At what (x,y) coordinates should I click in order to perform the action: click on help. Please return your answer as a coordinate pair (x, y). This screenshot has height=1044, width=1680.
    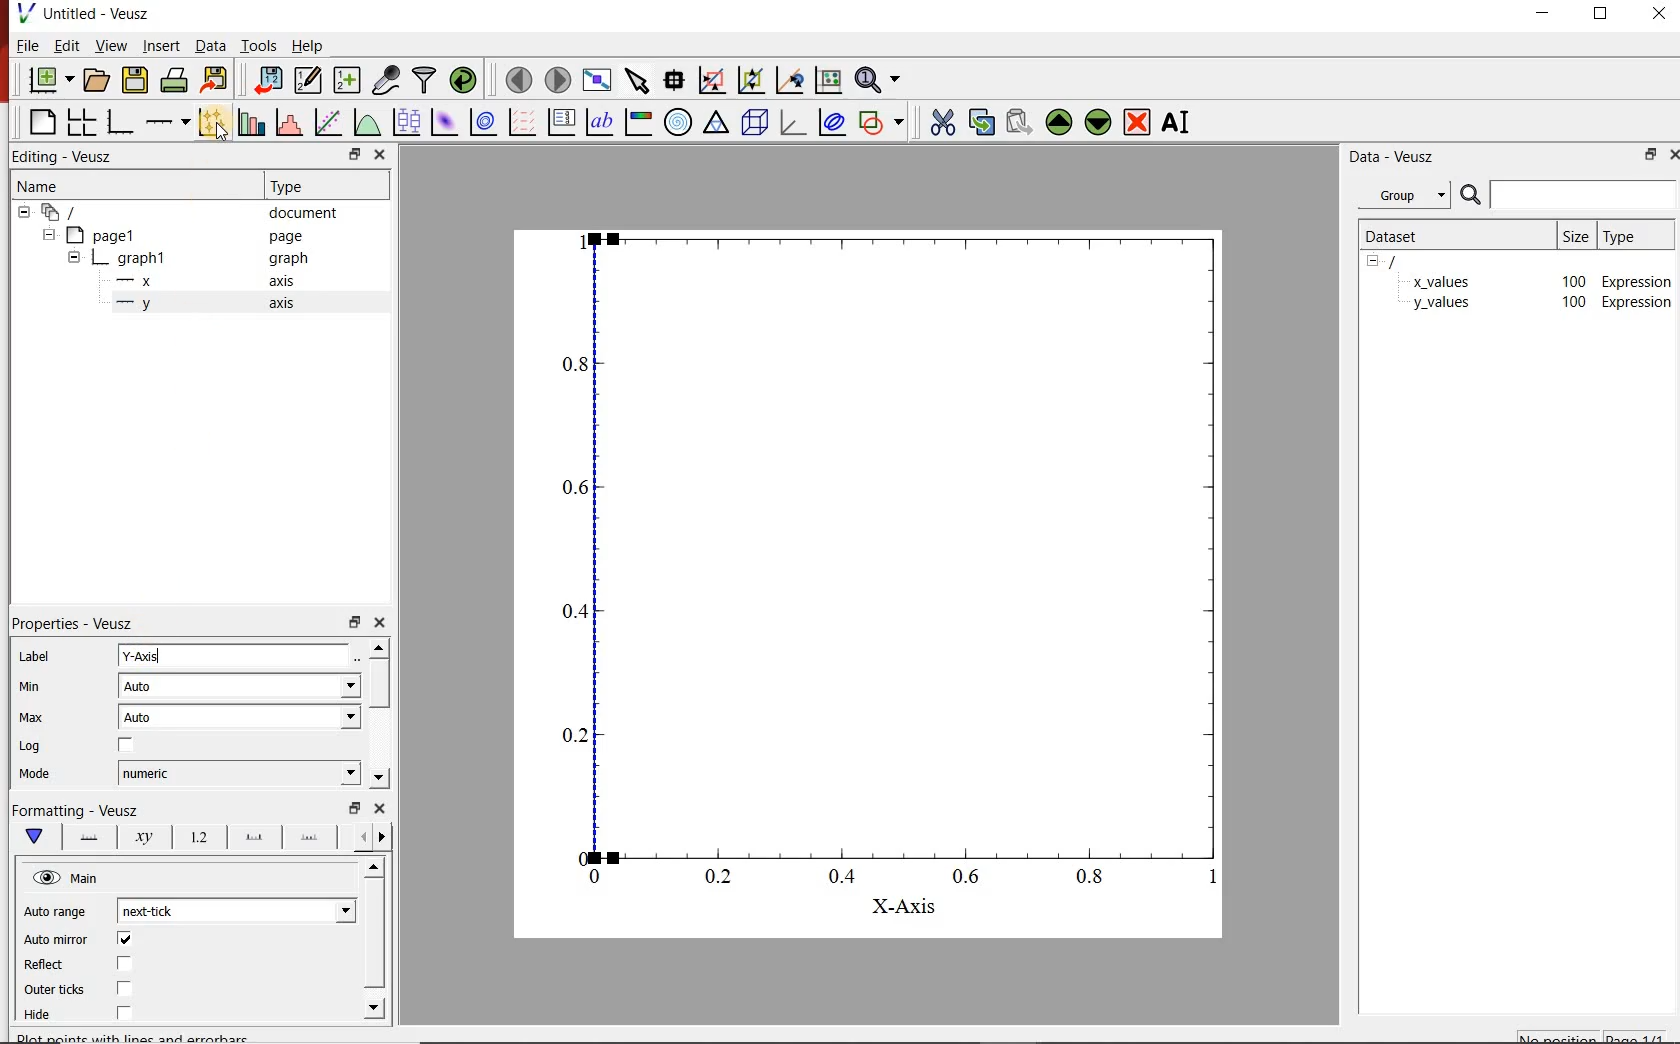
    Looking at the image, I should click on (313, 45).